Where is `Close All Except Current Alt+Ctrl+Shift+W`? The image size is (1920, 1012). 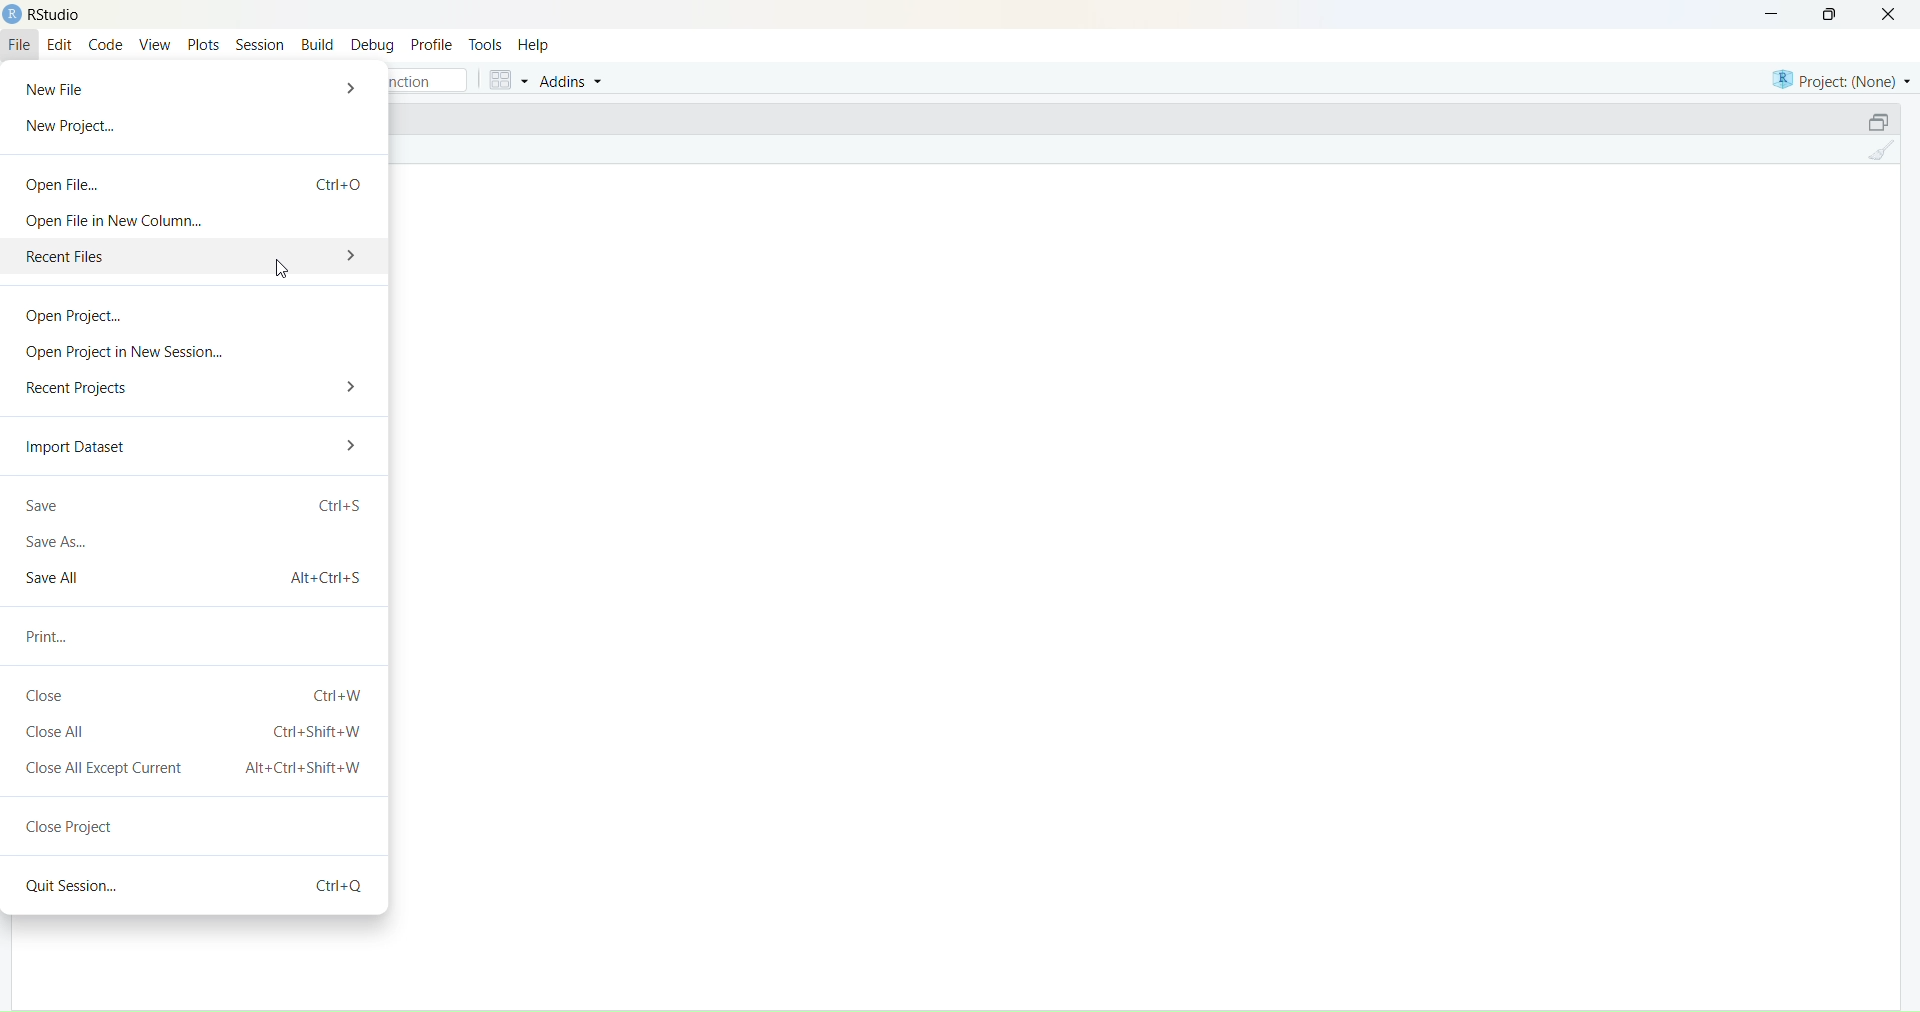
Close All Except Current Alt+Ctrl+Shift+W is located at coordinates (192, 768).